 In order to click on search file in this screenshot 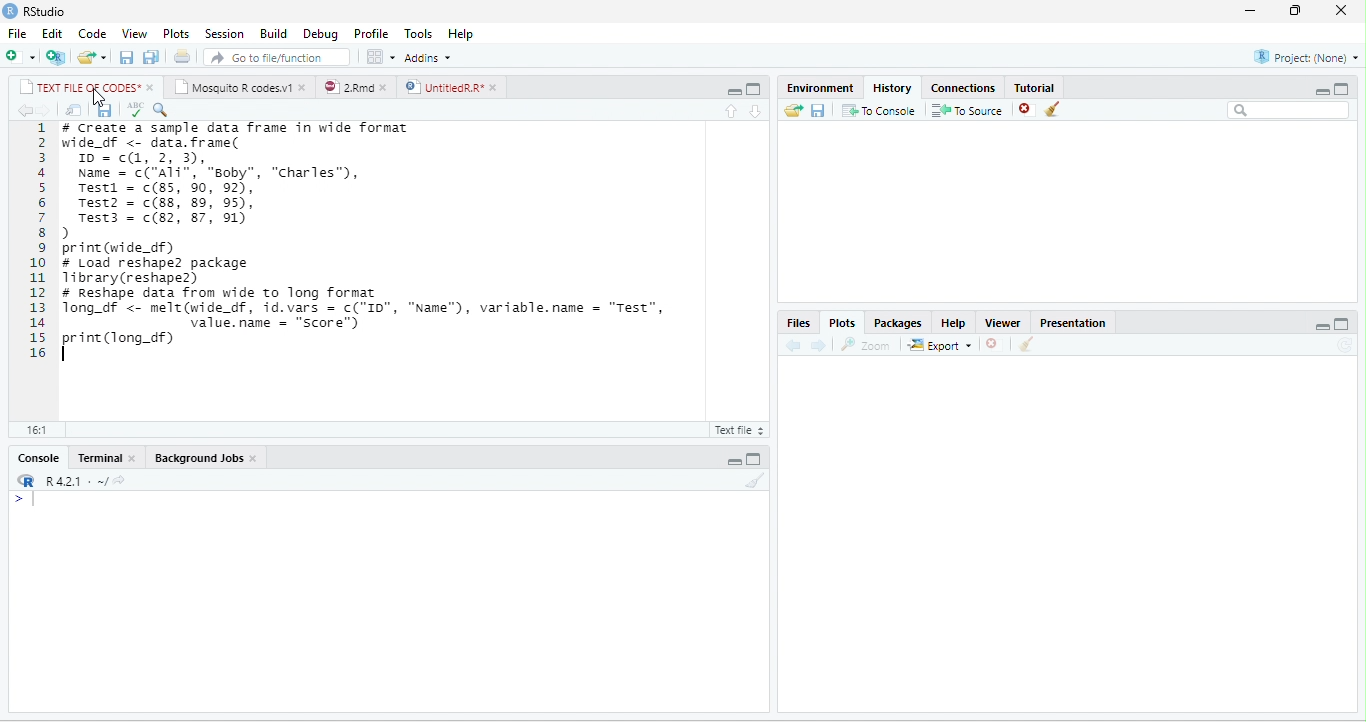, I will do `click(276, 57)`.